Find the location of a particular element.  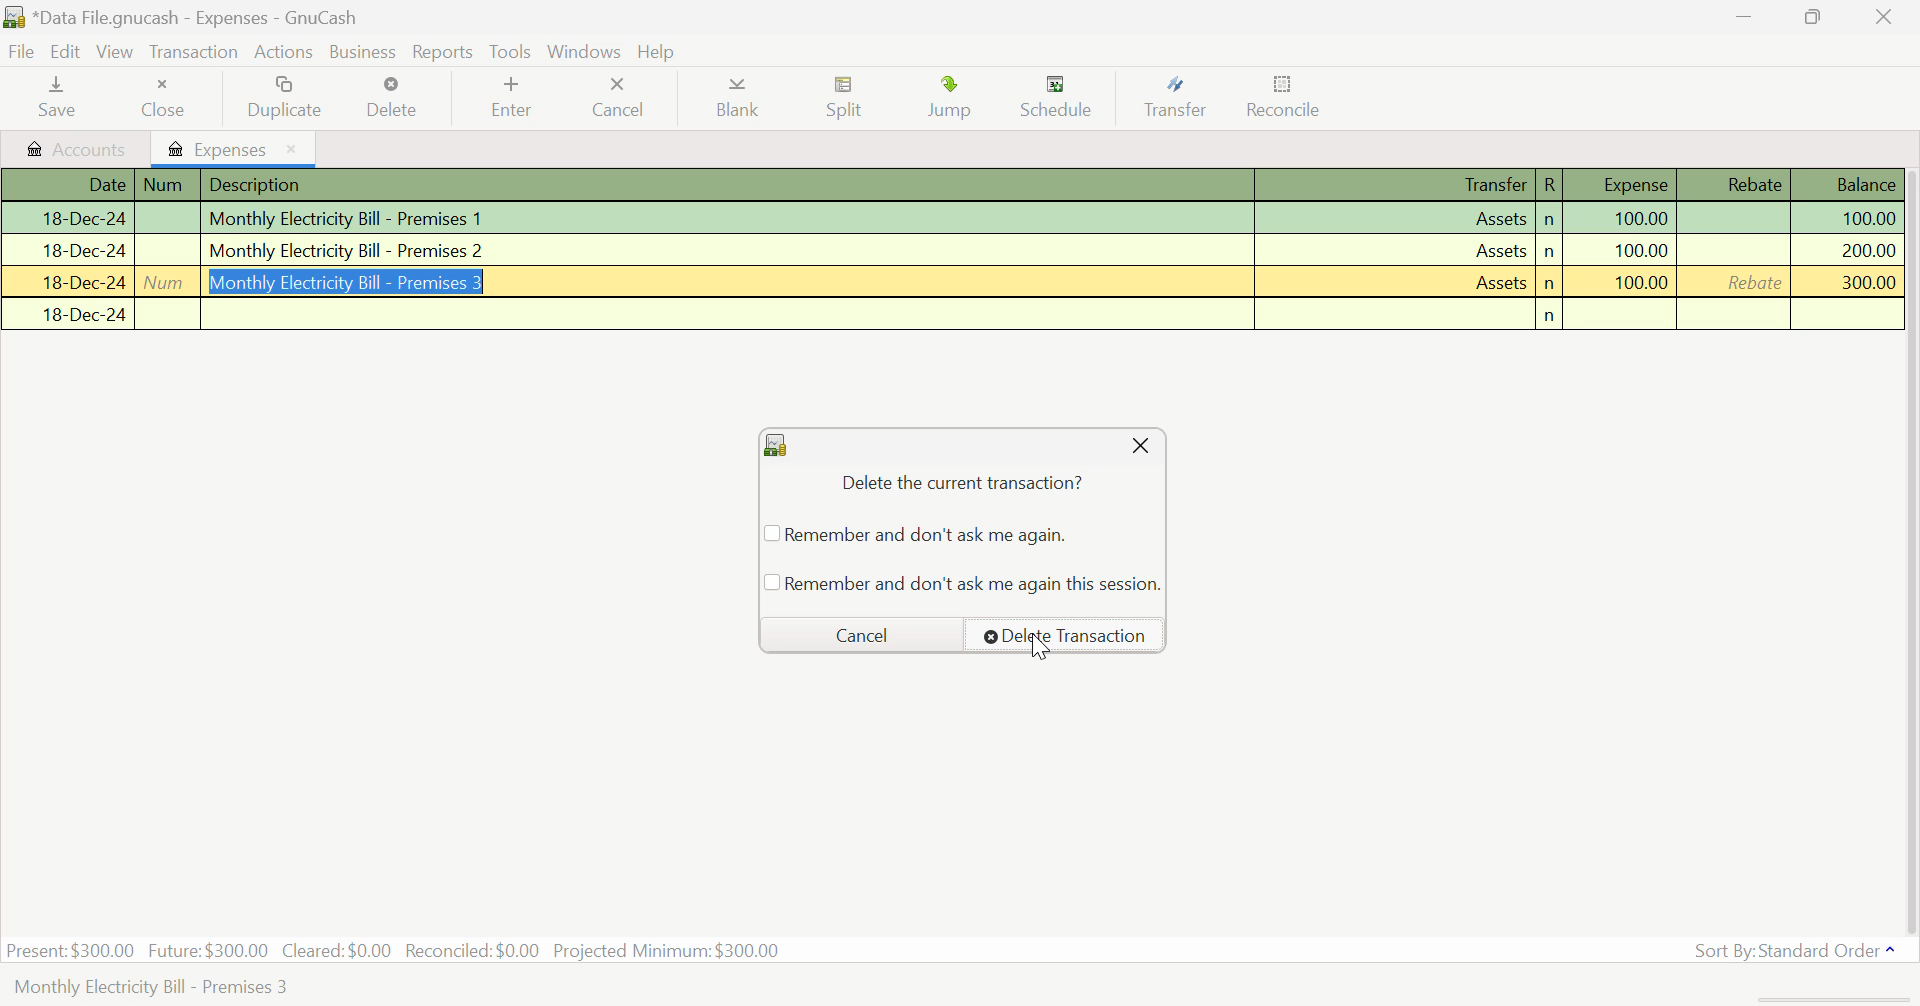

Delete is located at coordinates (392, 98).